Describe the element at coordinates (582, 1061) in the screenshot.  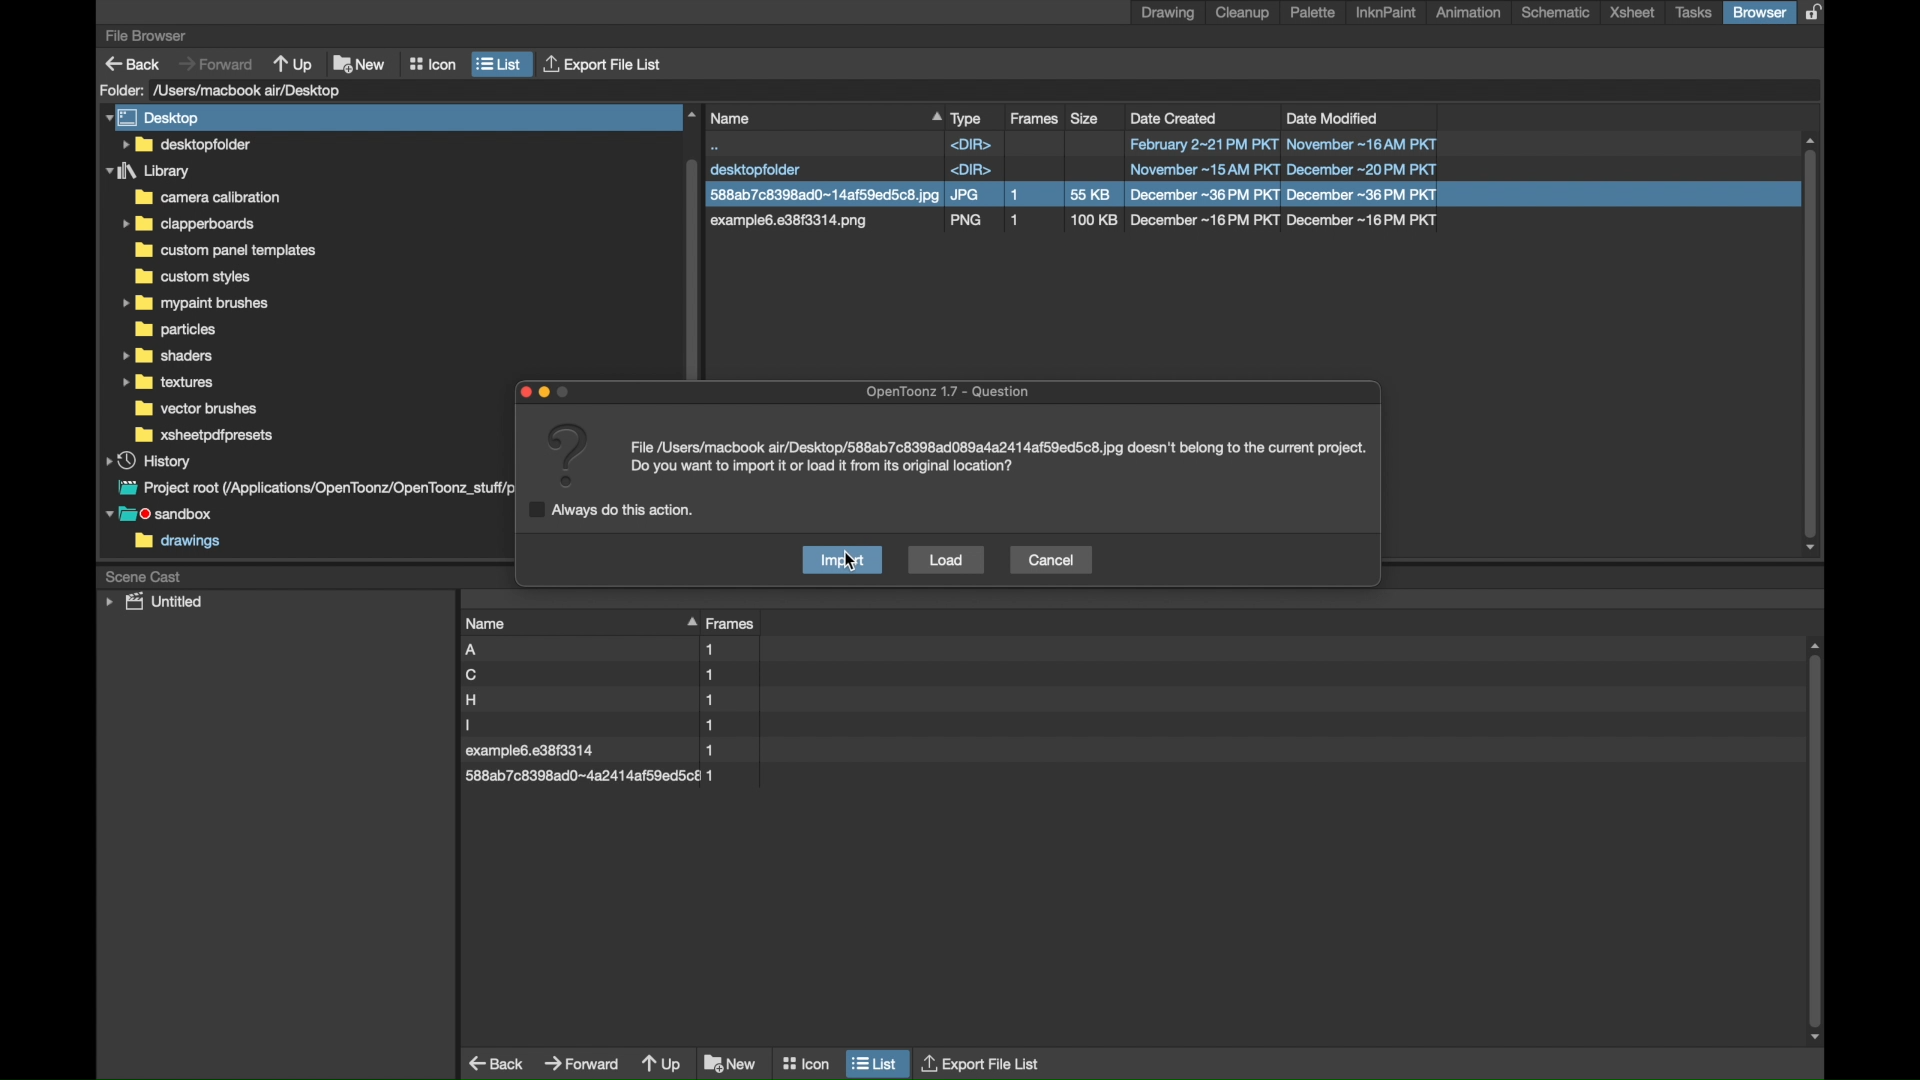
I see `forward` at that location.